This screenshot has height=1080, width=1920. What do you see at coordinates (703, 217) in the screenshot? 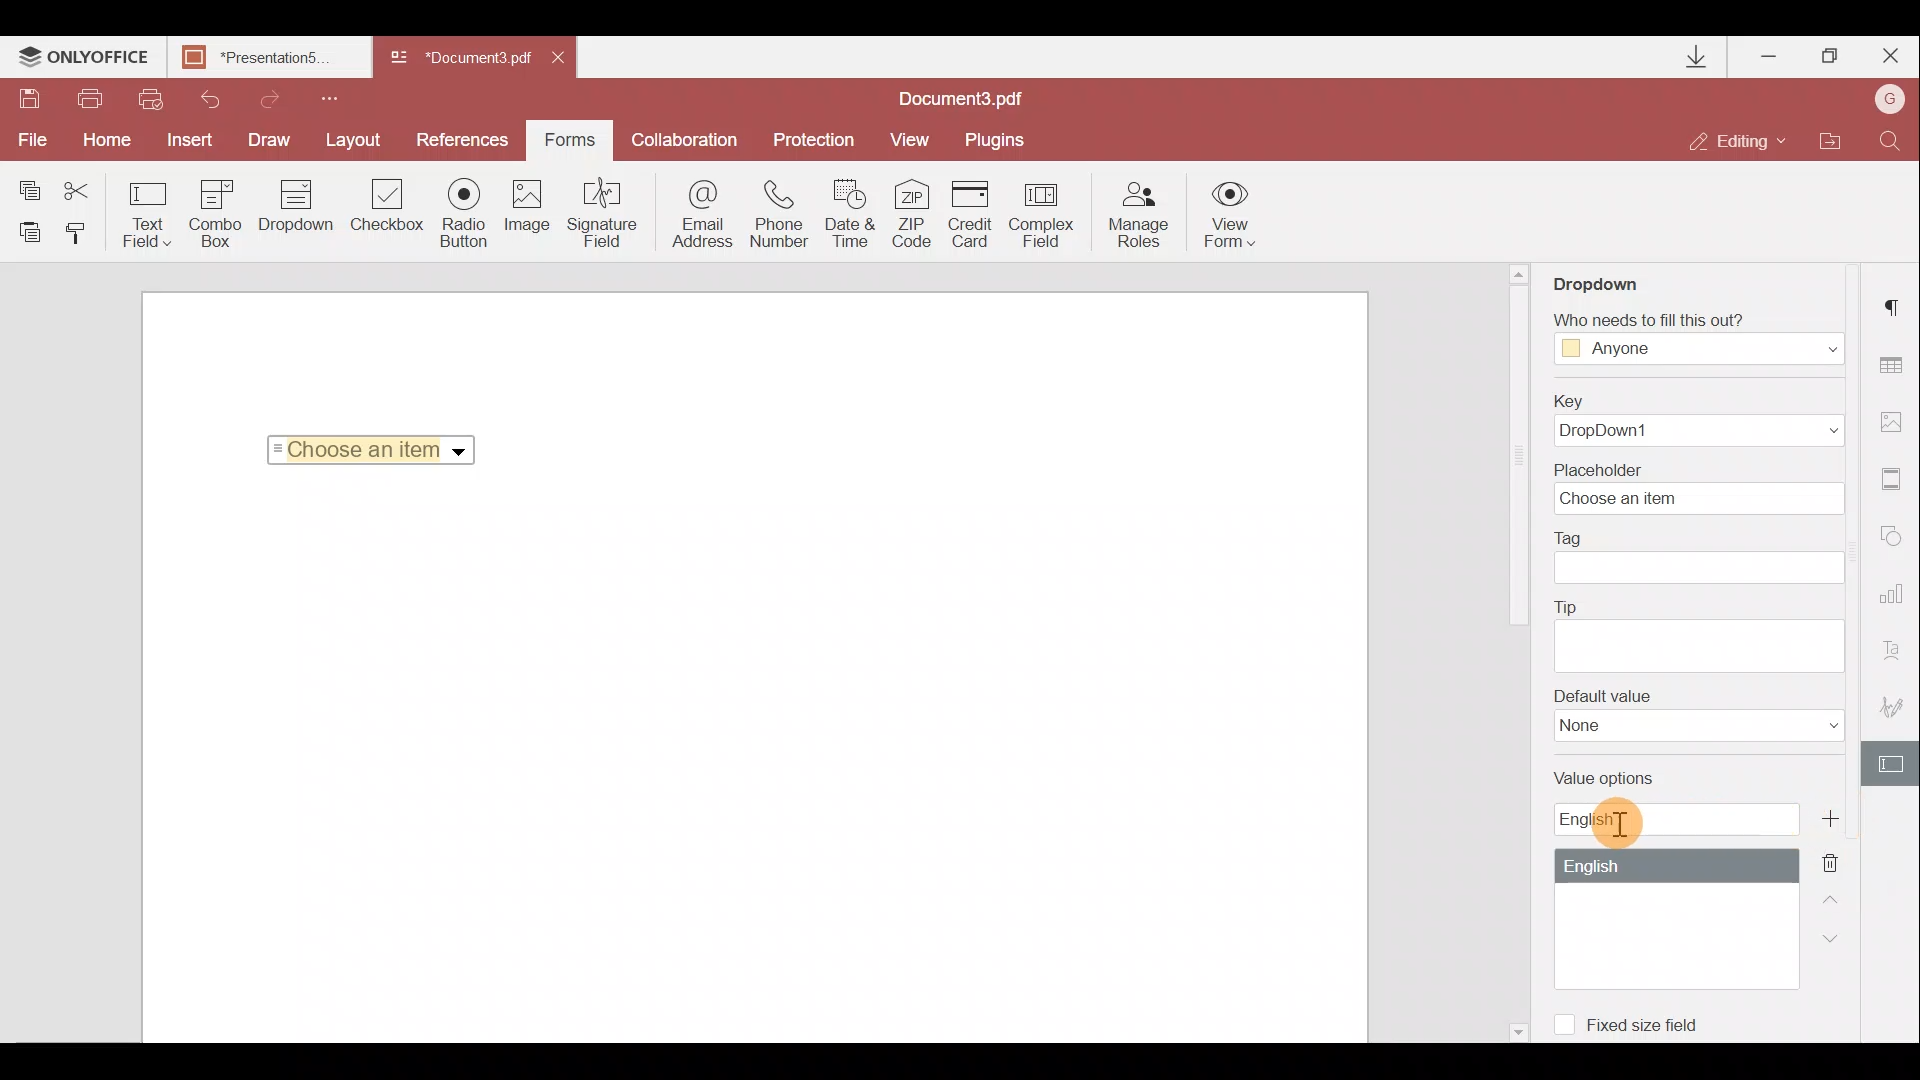
I see `Email address` at bounding box center [703, 217].